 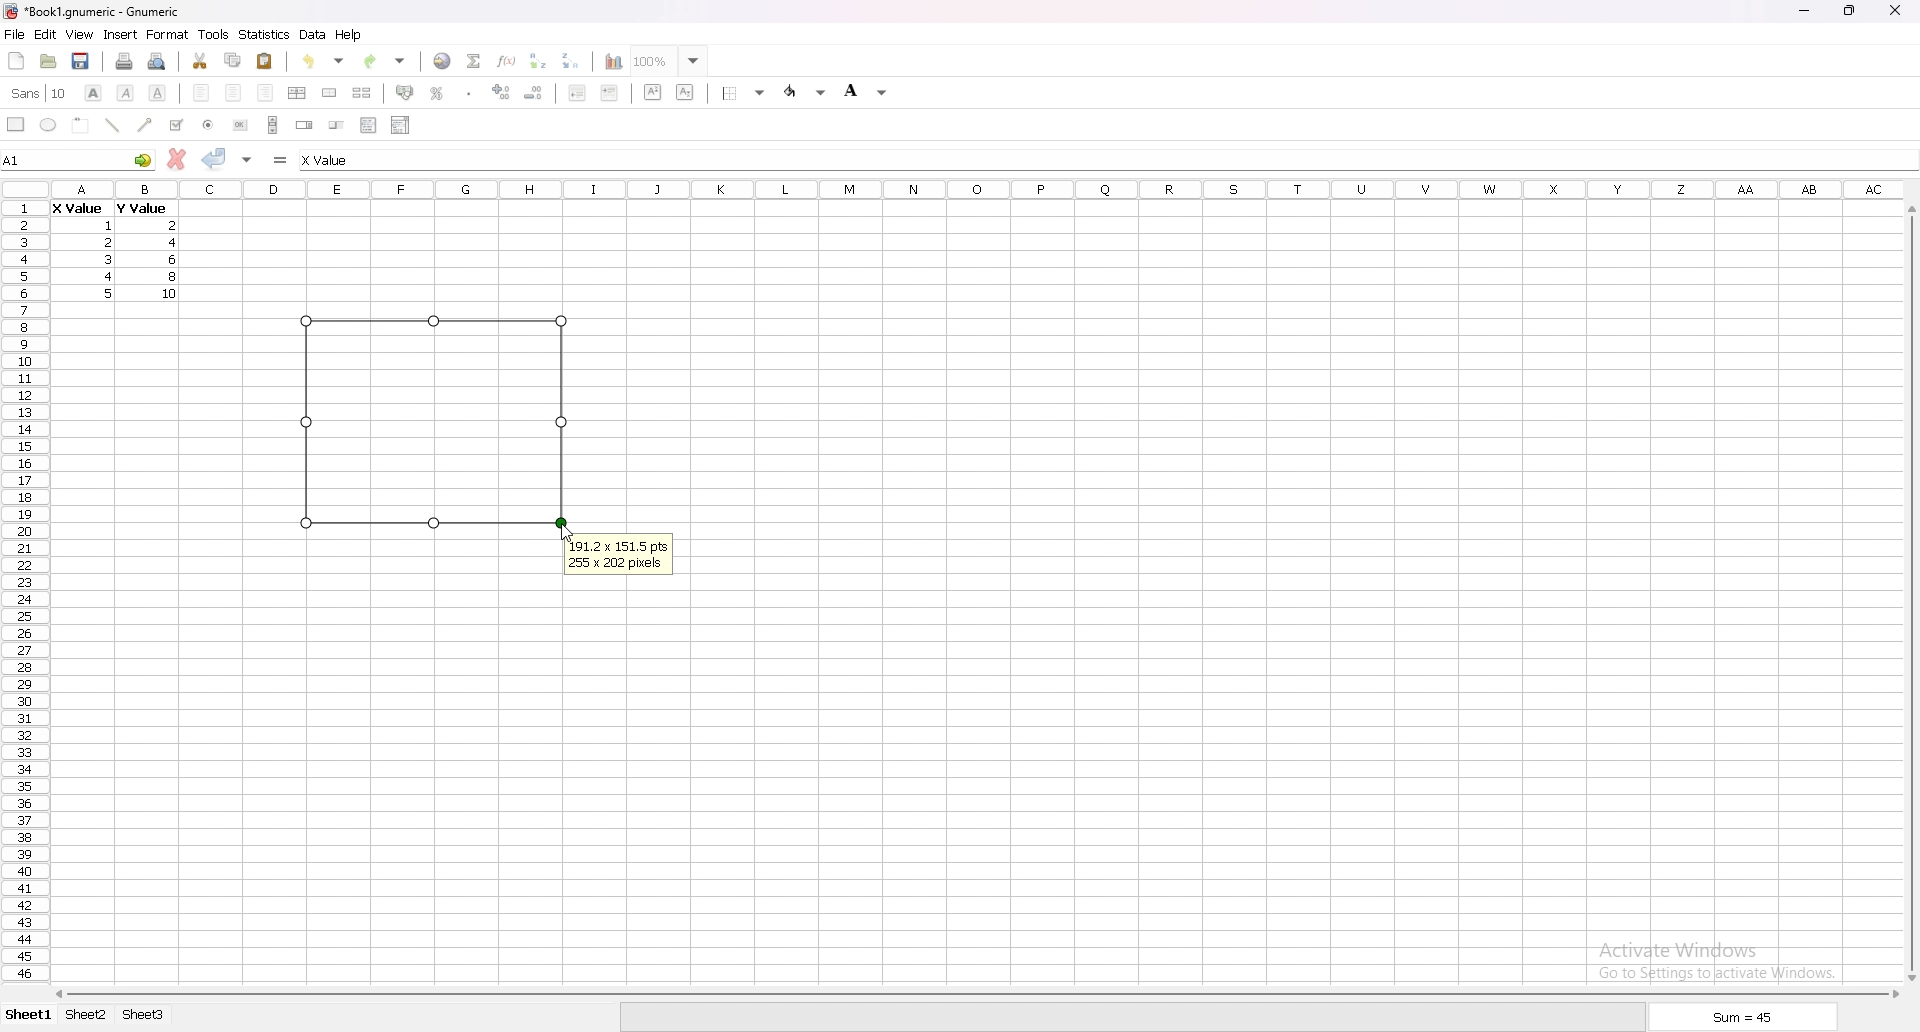 I want to click on print preview, so click(x=158, y=61).